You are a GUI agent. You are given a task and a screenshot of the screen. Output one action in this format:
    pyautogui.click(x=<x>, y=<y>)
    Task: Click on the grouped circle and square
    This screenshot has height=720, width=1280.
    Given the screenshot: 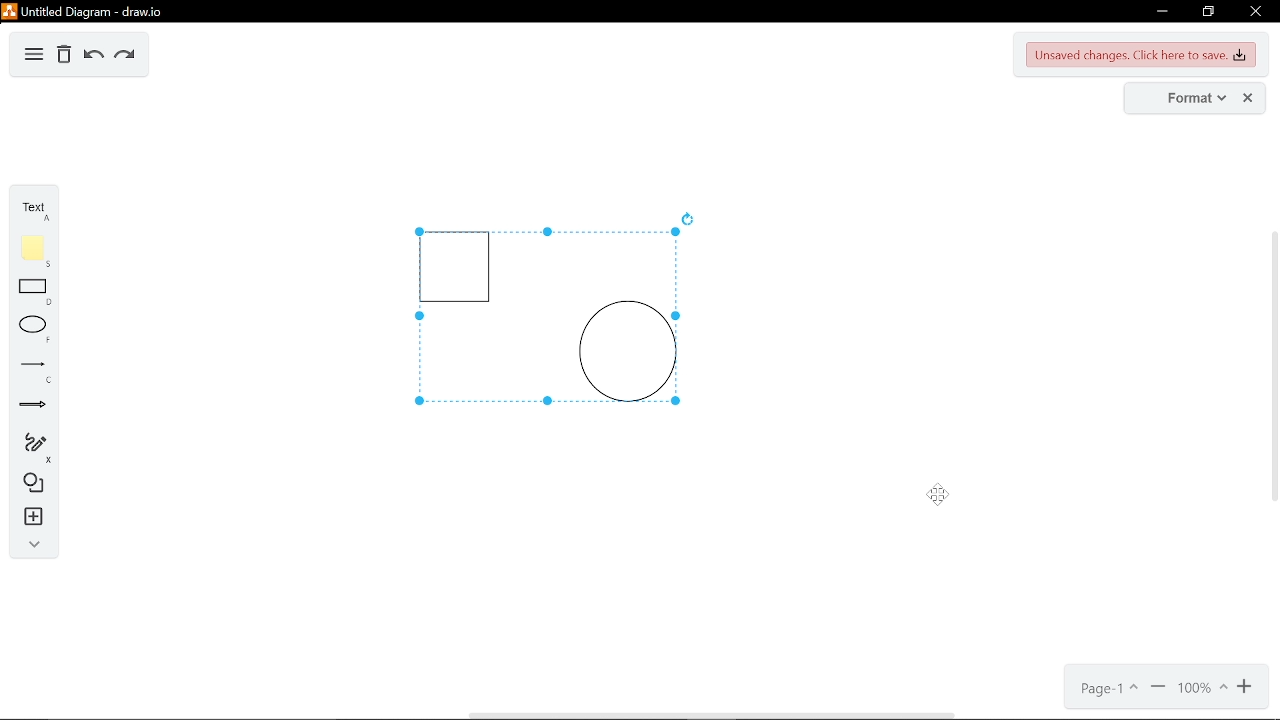 What is the action you would take?
    pyautogui.click(x=542, y=318)
    